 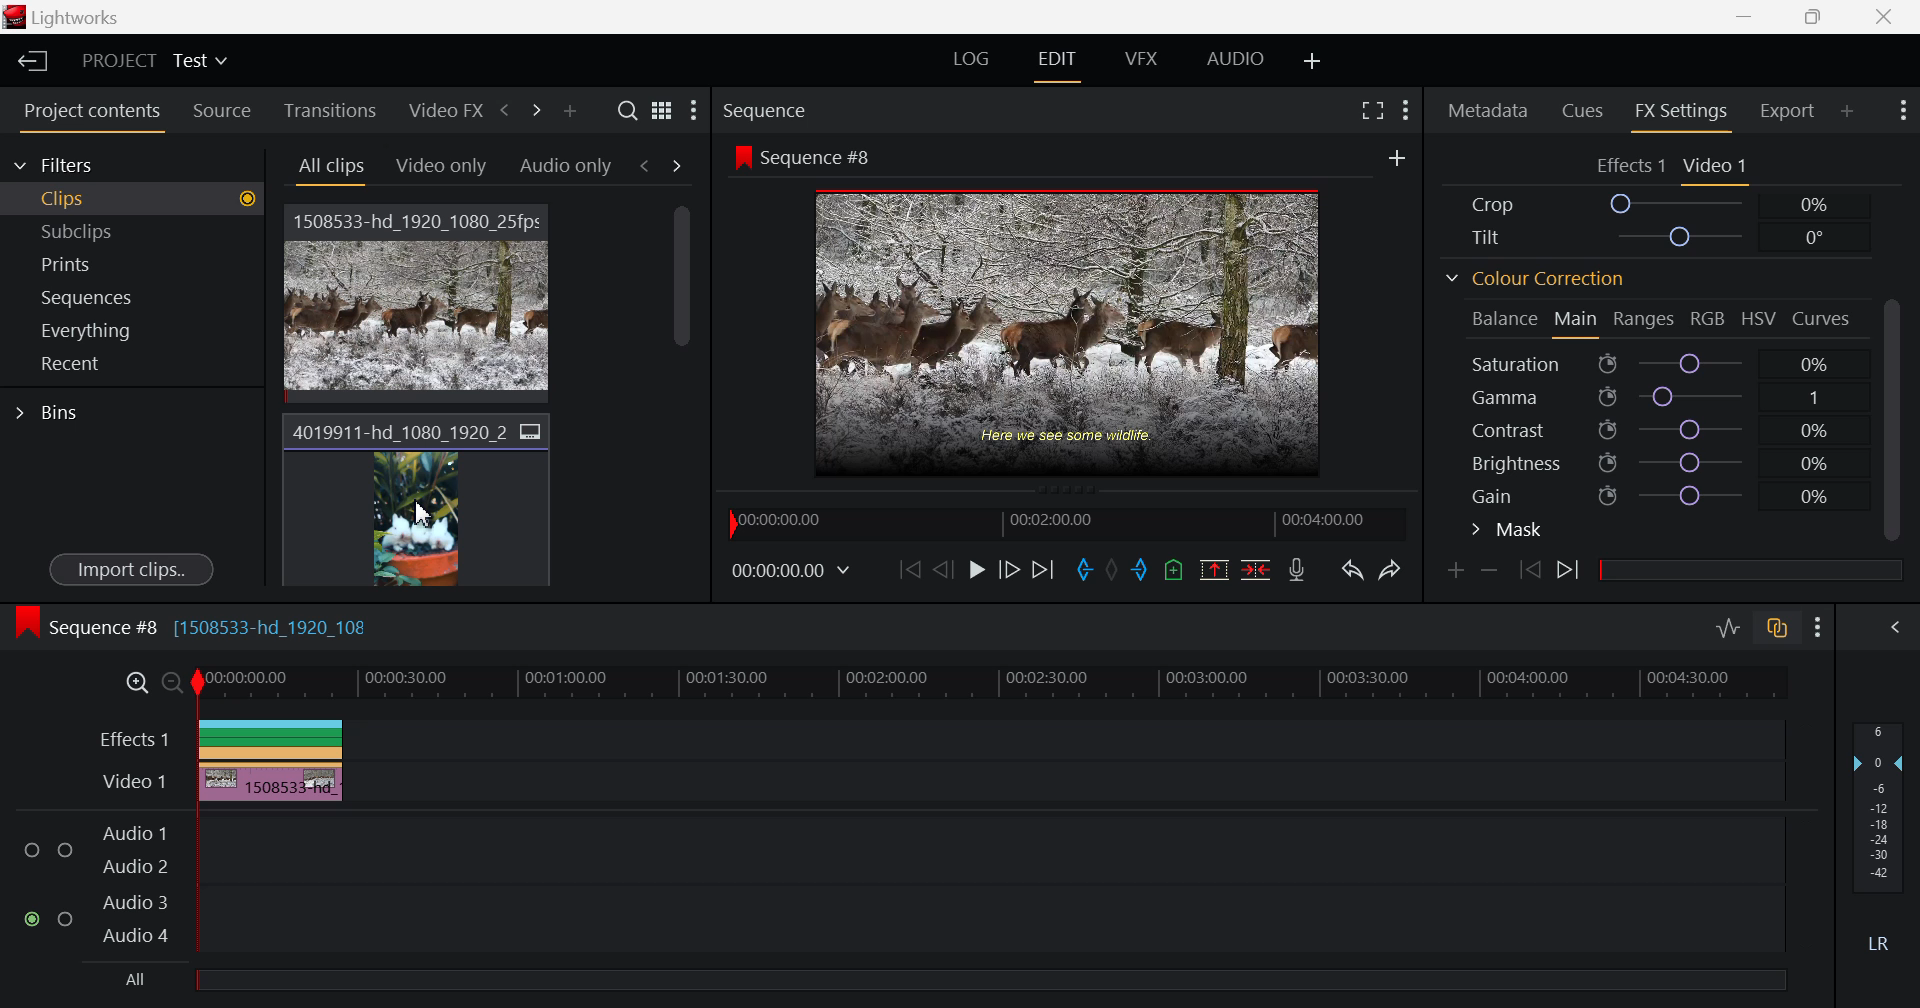 I want to click on AUDIO Layout, so click(x=1234, y=61).